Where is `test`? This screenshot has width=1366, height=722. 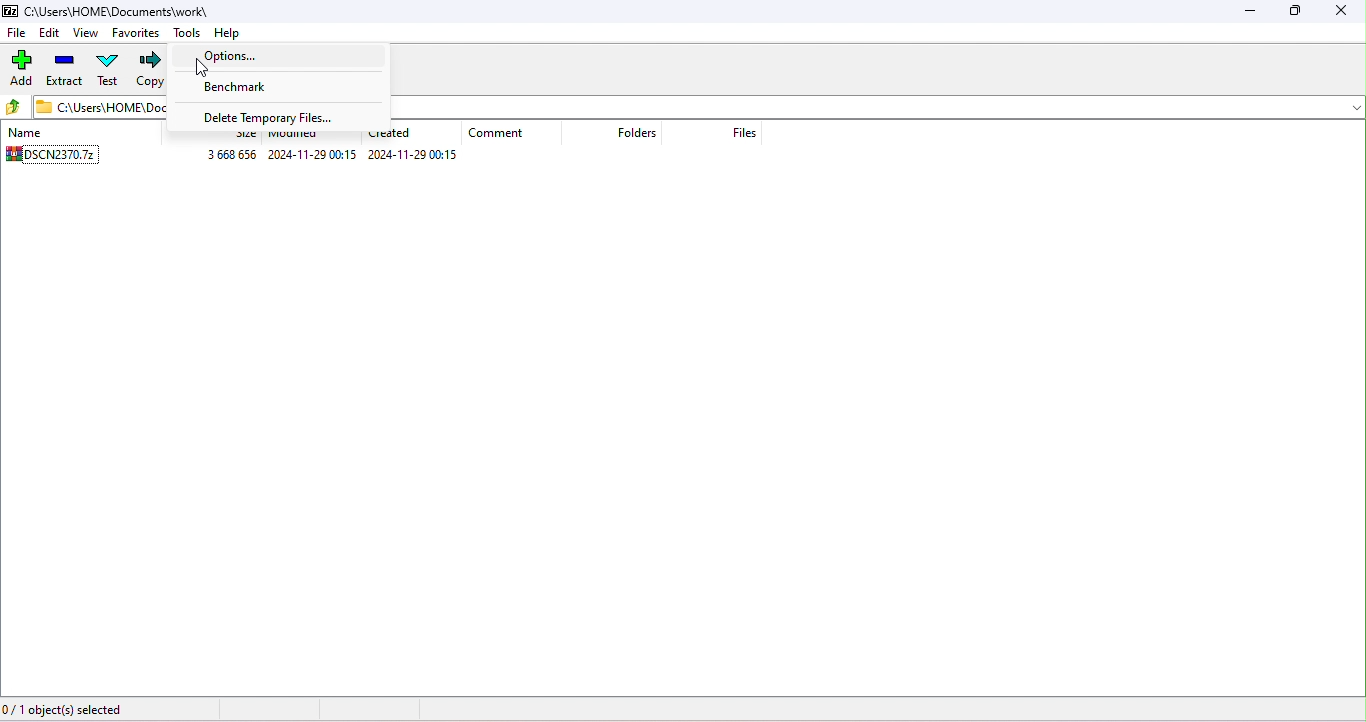
test is located at coordinates (110, 71).